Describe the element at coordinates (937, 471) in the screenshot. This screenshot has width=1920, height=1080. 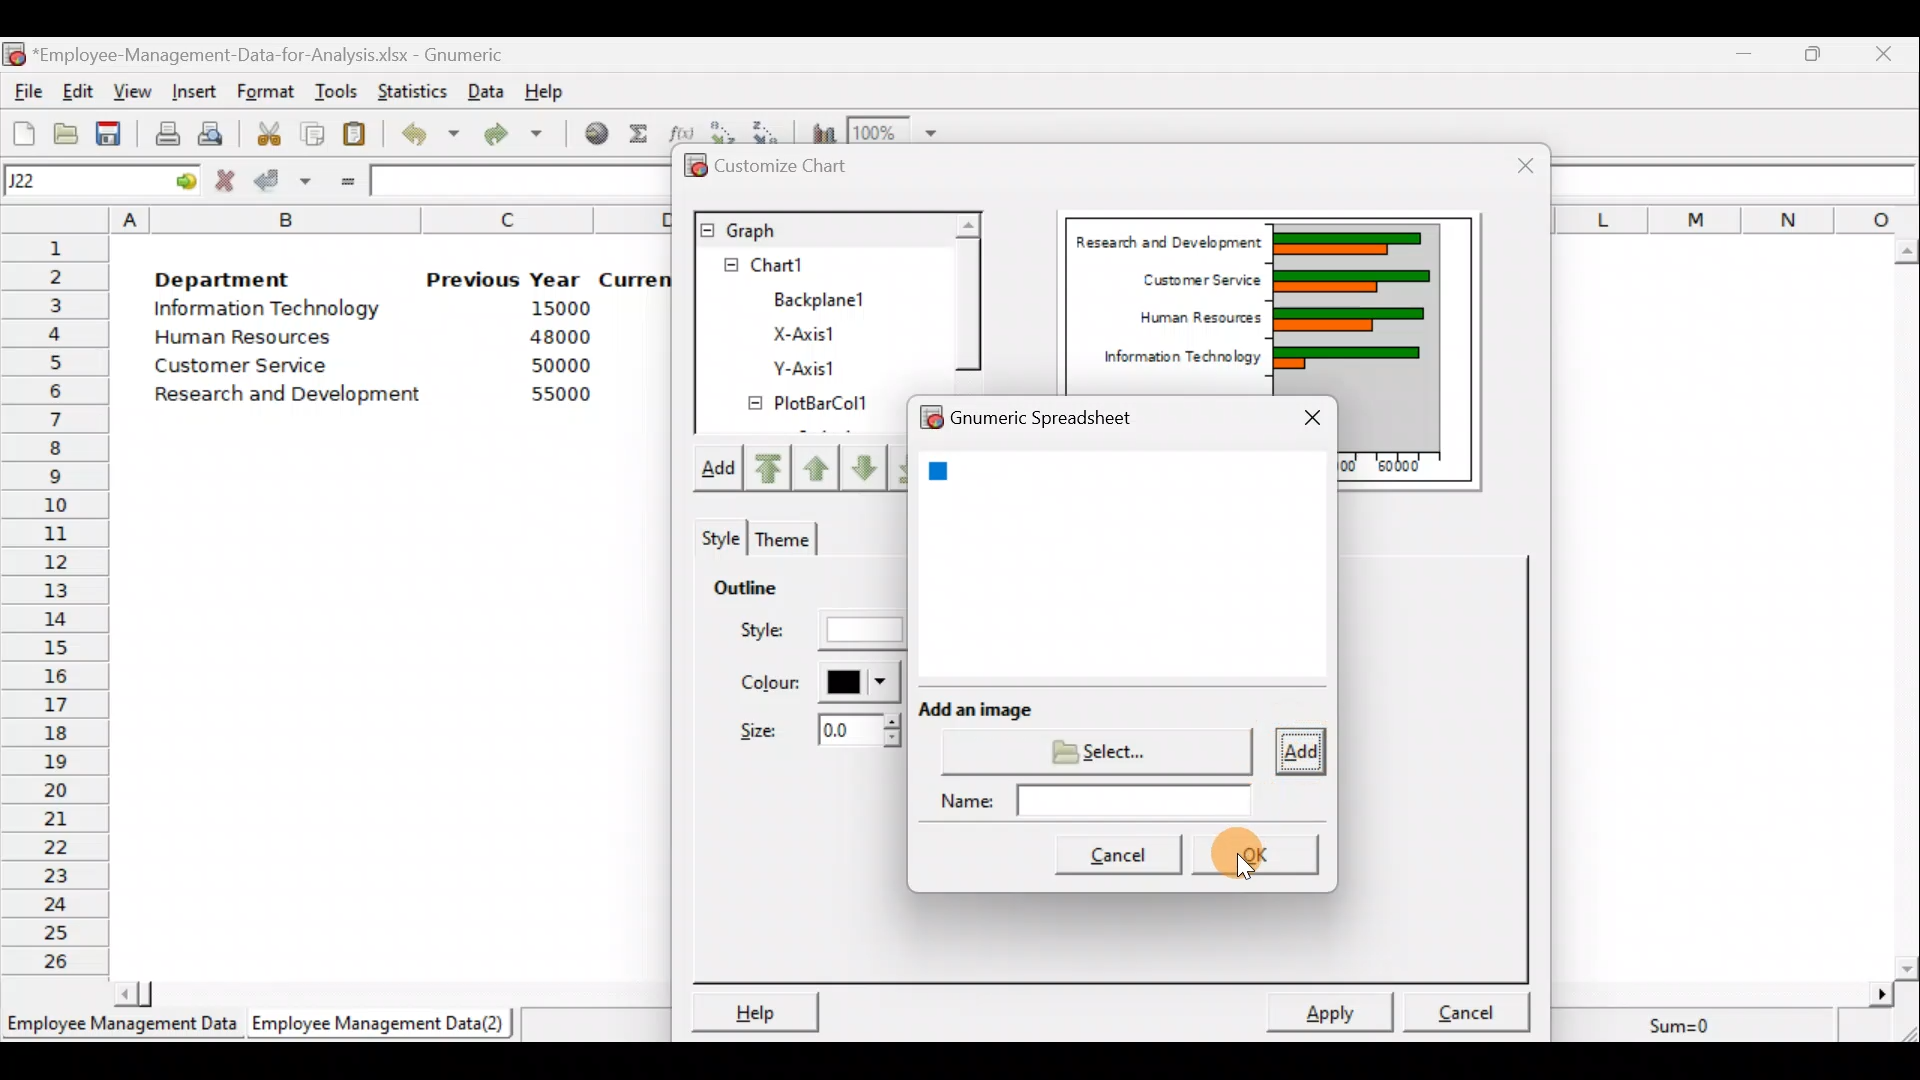
I see `blue square` at that location.